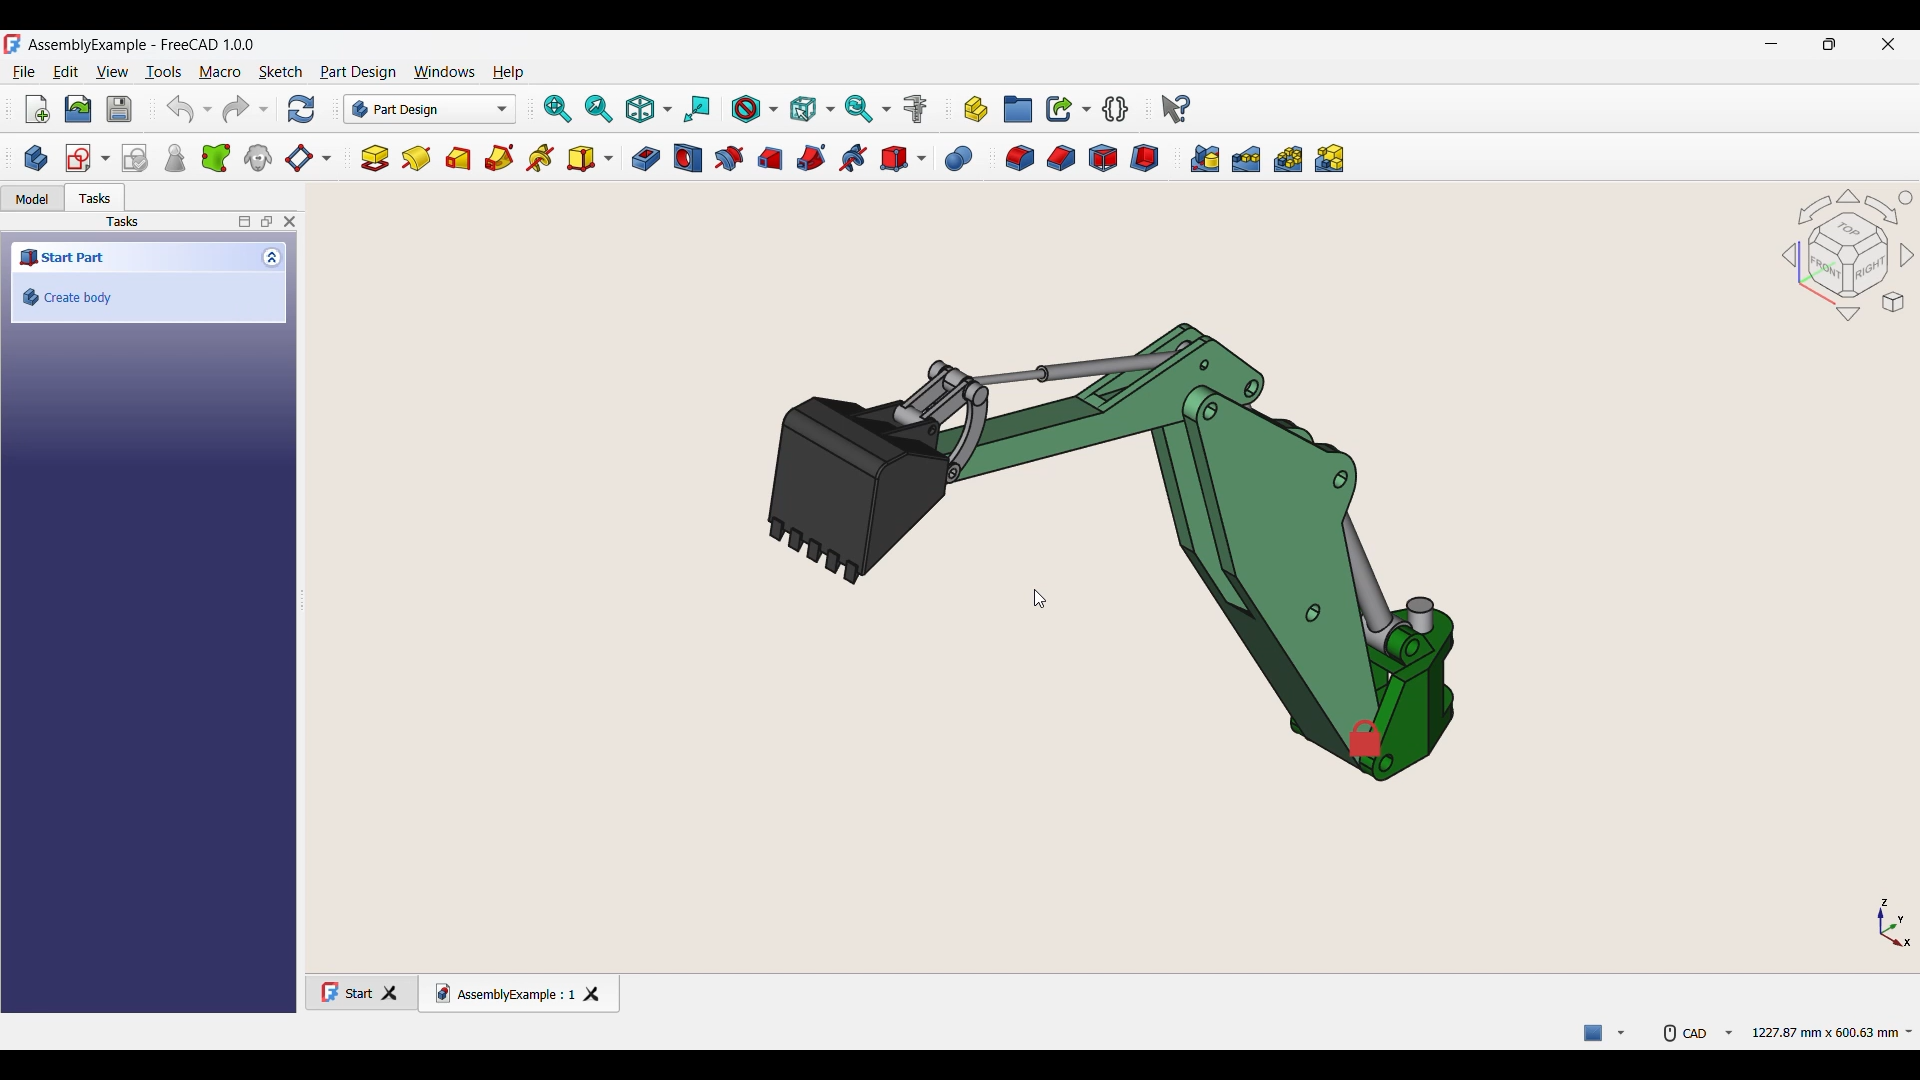  Describe the element at coordinates (959, 159) in the screenshot. I see `Boolean operation` at that location.